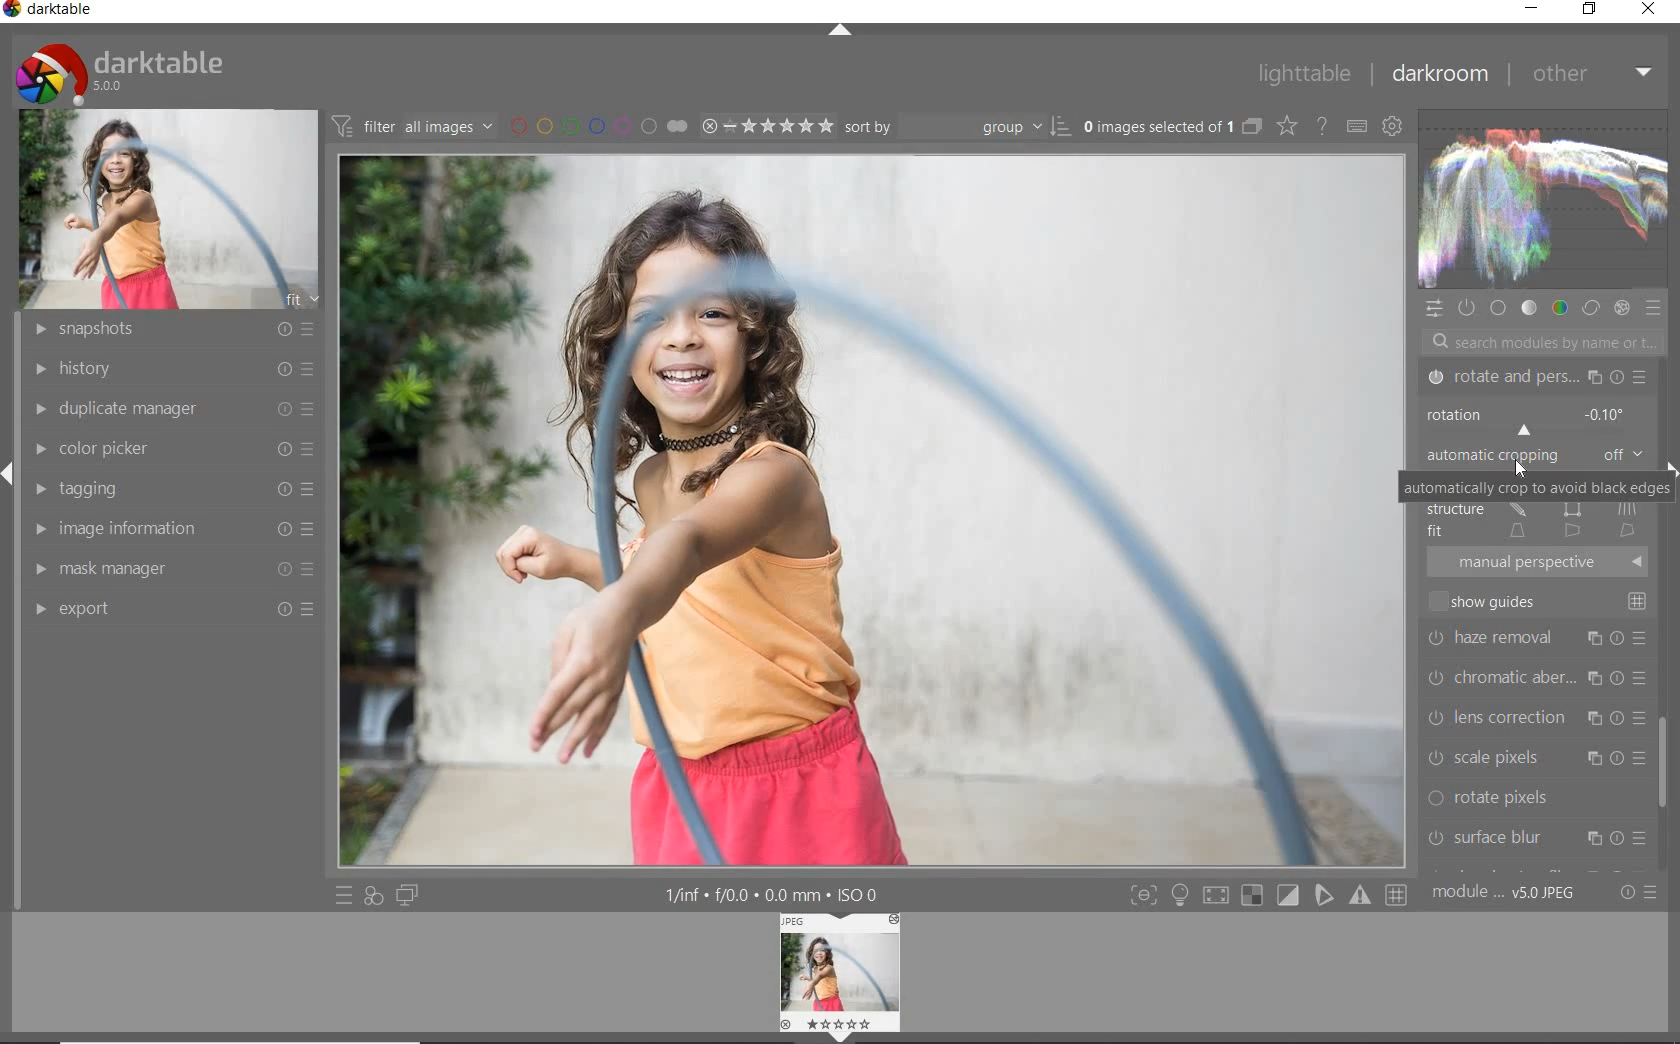 The image size is (1680, 1044). Describe the element at coordinates (50, 12) in the screenshot. I see `system name` at that location.